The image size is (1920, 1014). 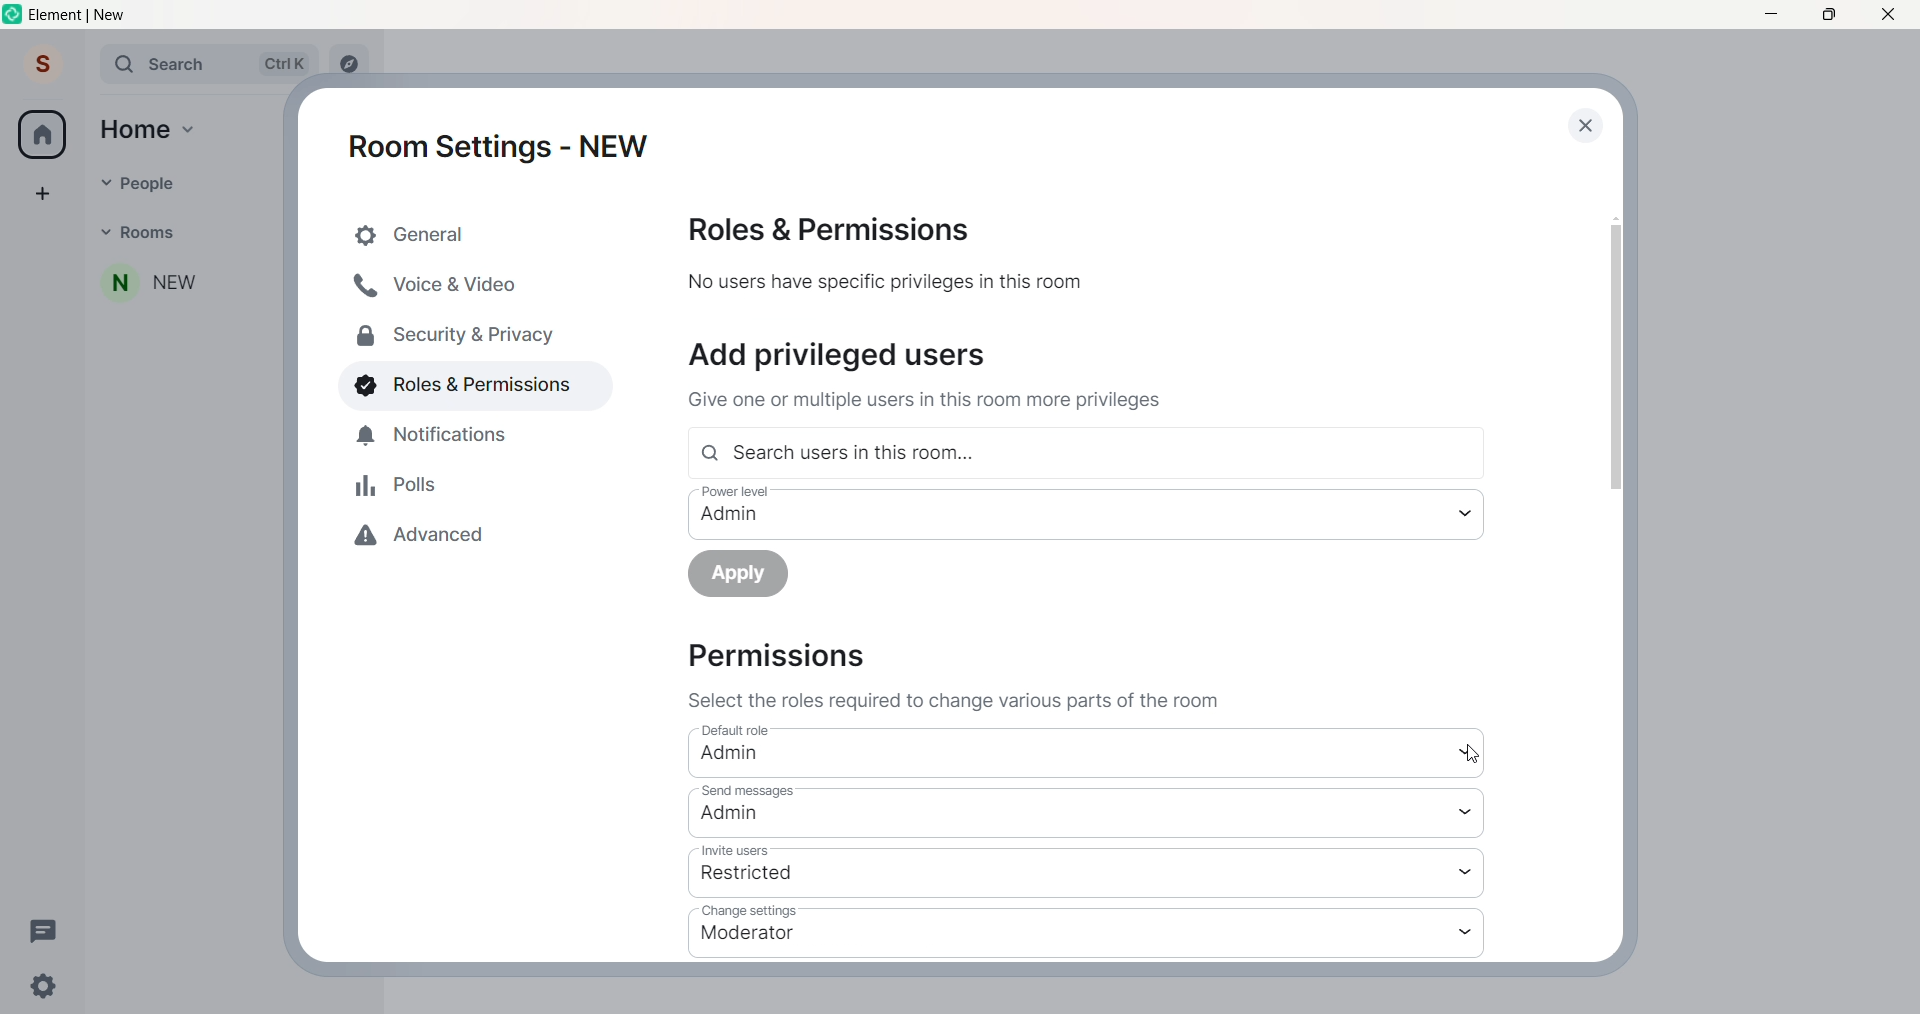 What do you see at coordinates (40, 988) in the screenshot?
I see `setting` at bounding box center [40, 988].